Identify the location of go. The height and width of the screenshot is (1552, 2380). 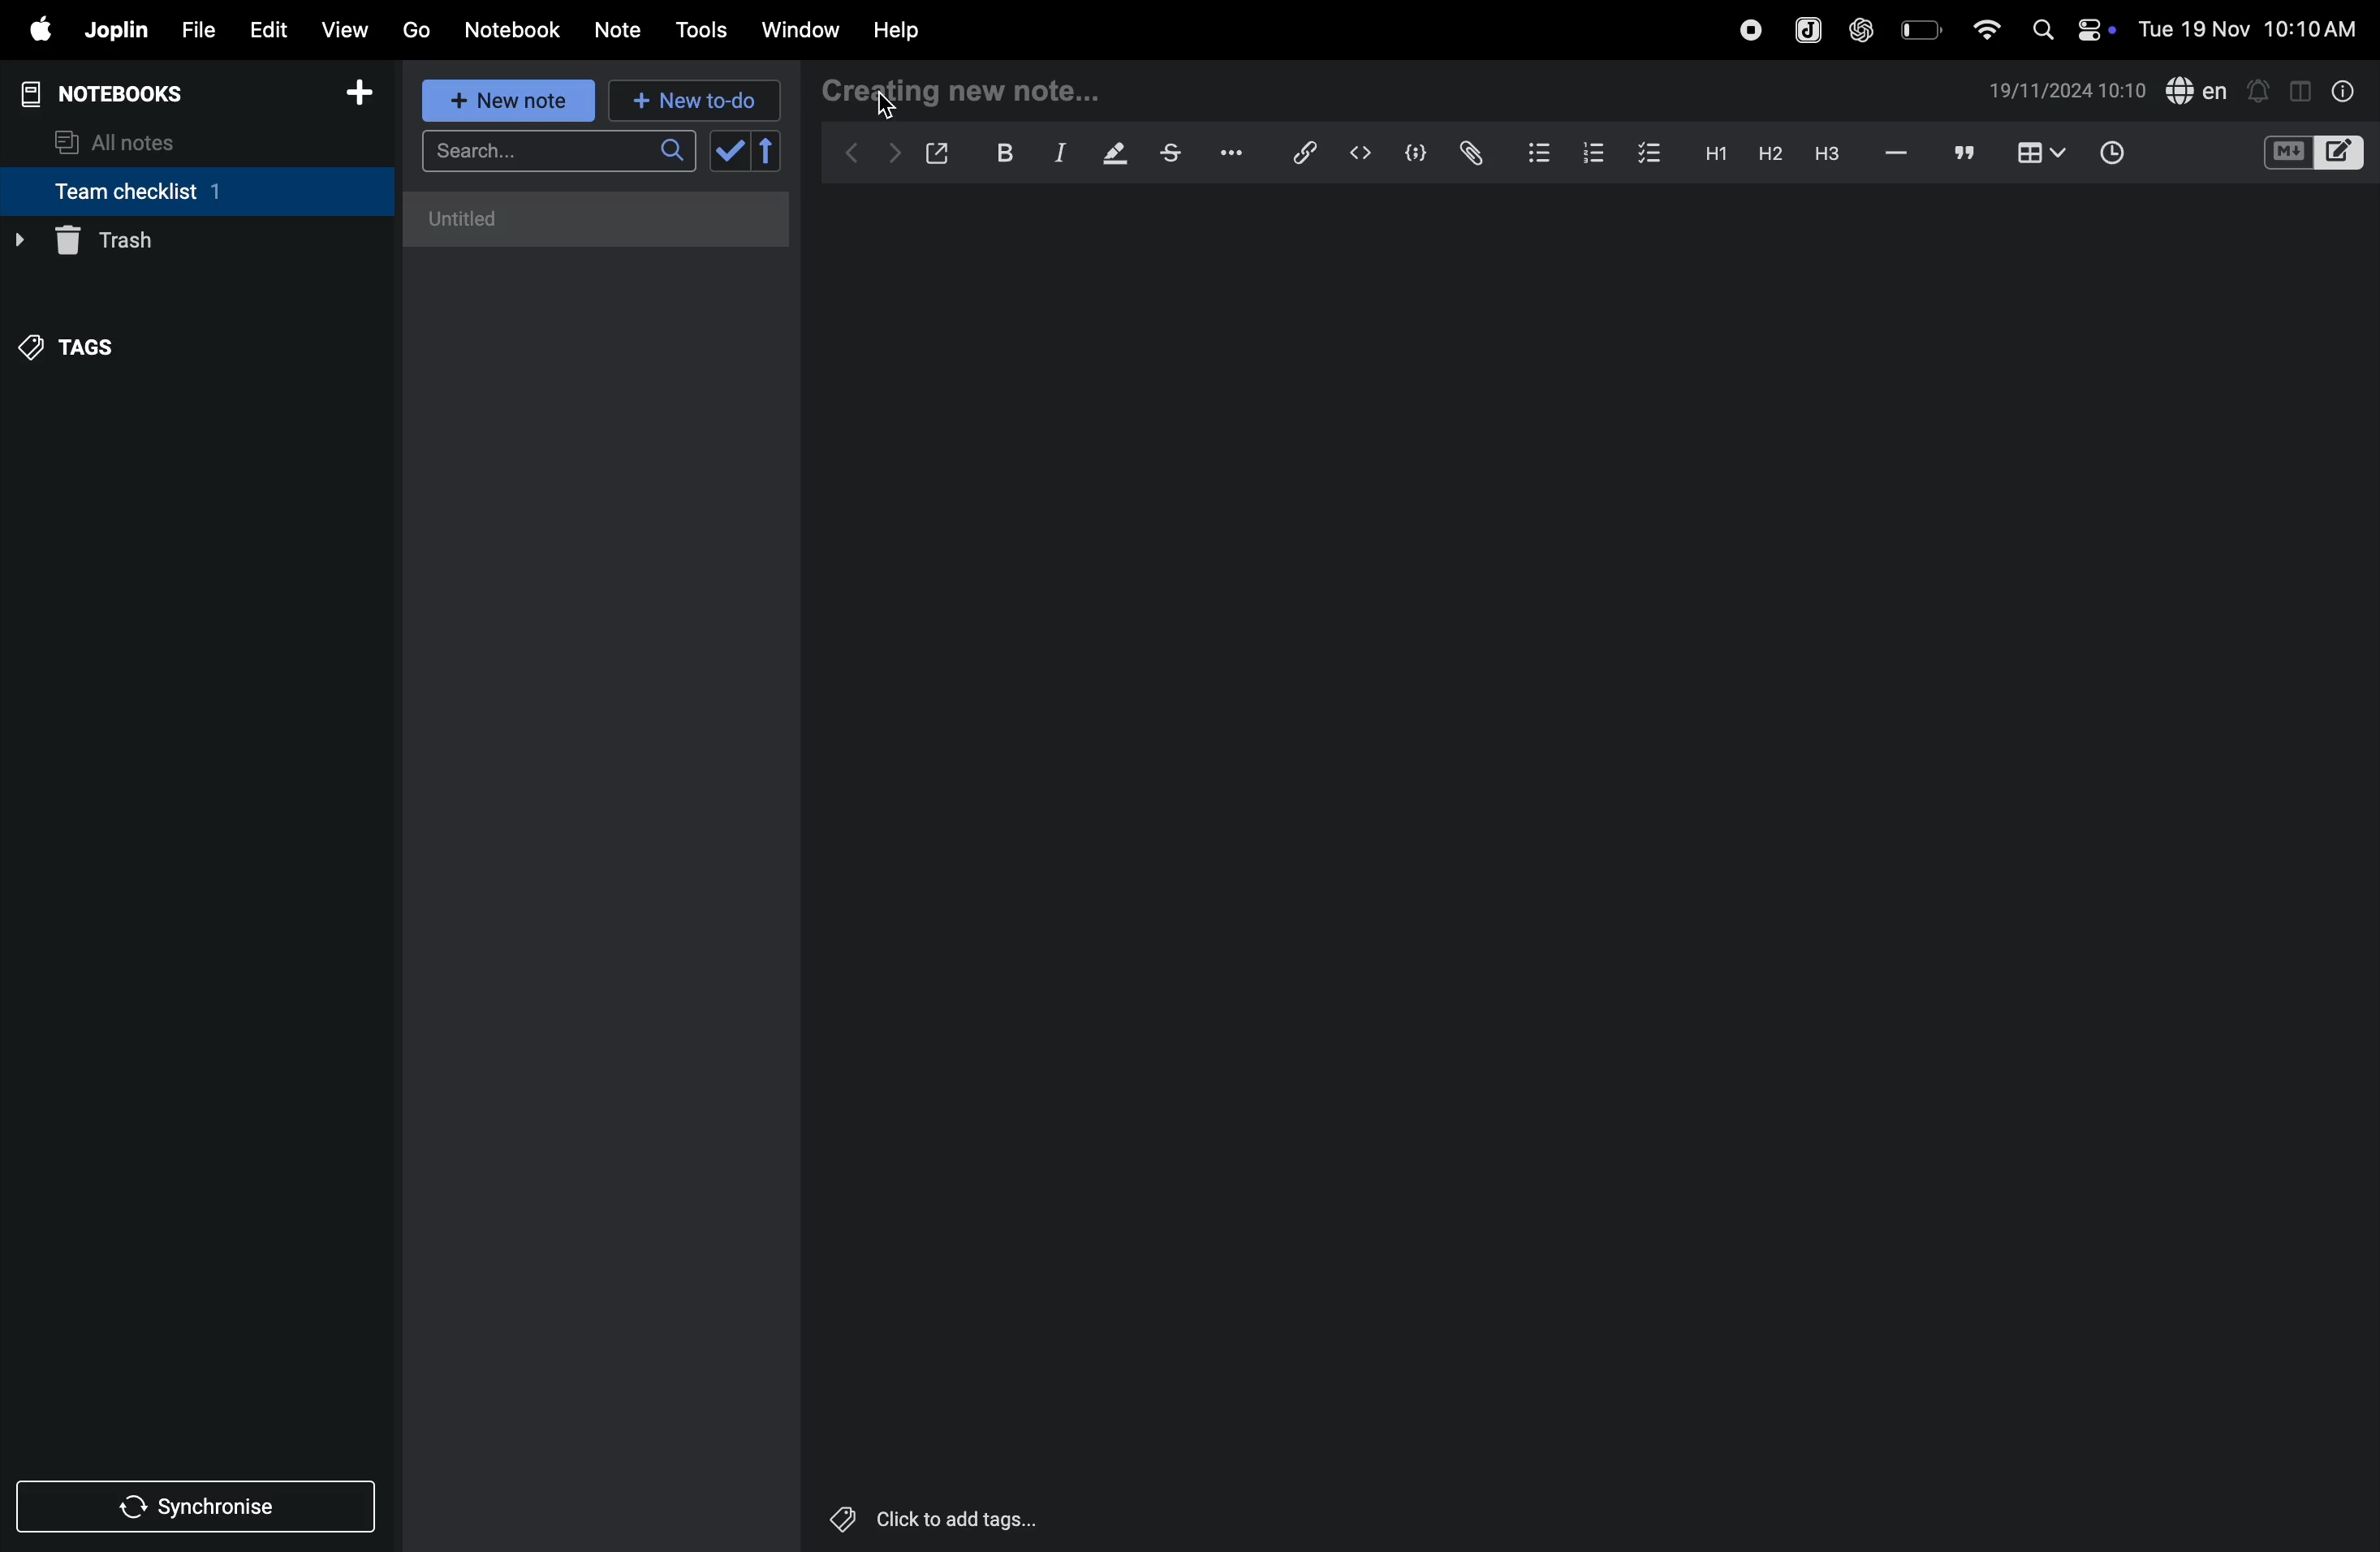
(416, 31).